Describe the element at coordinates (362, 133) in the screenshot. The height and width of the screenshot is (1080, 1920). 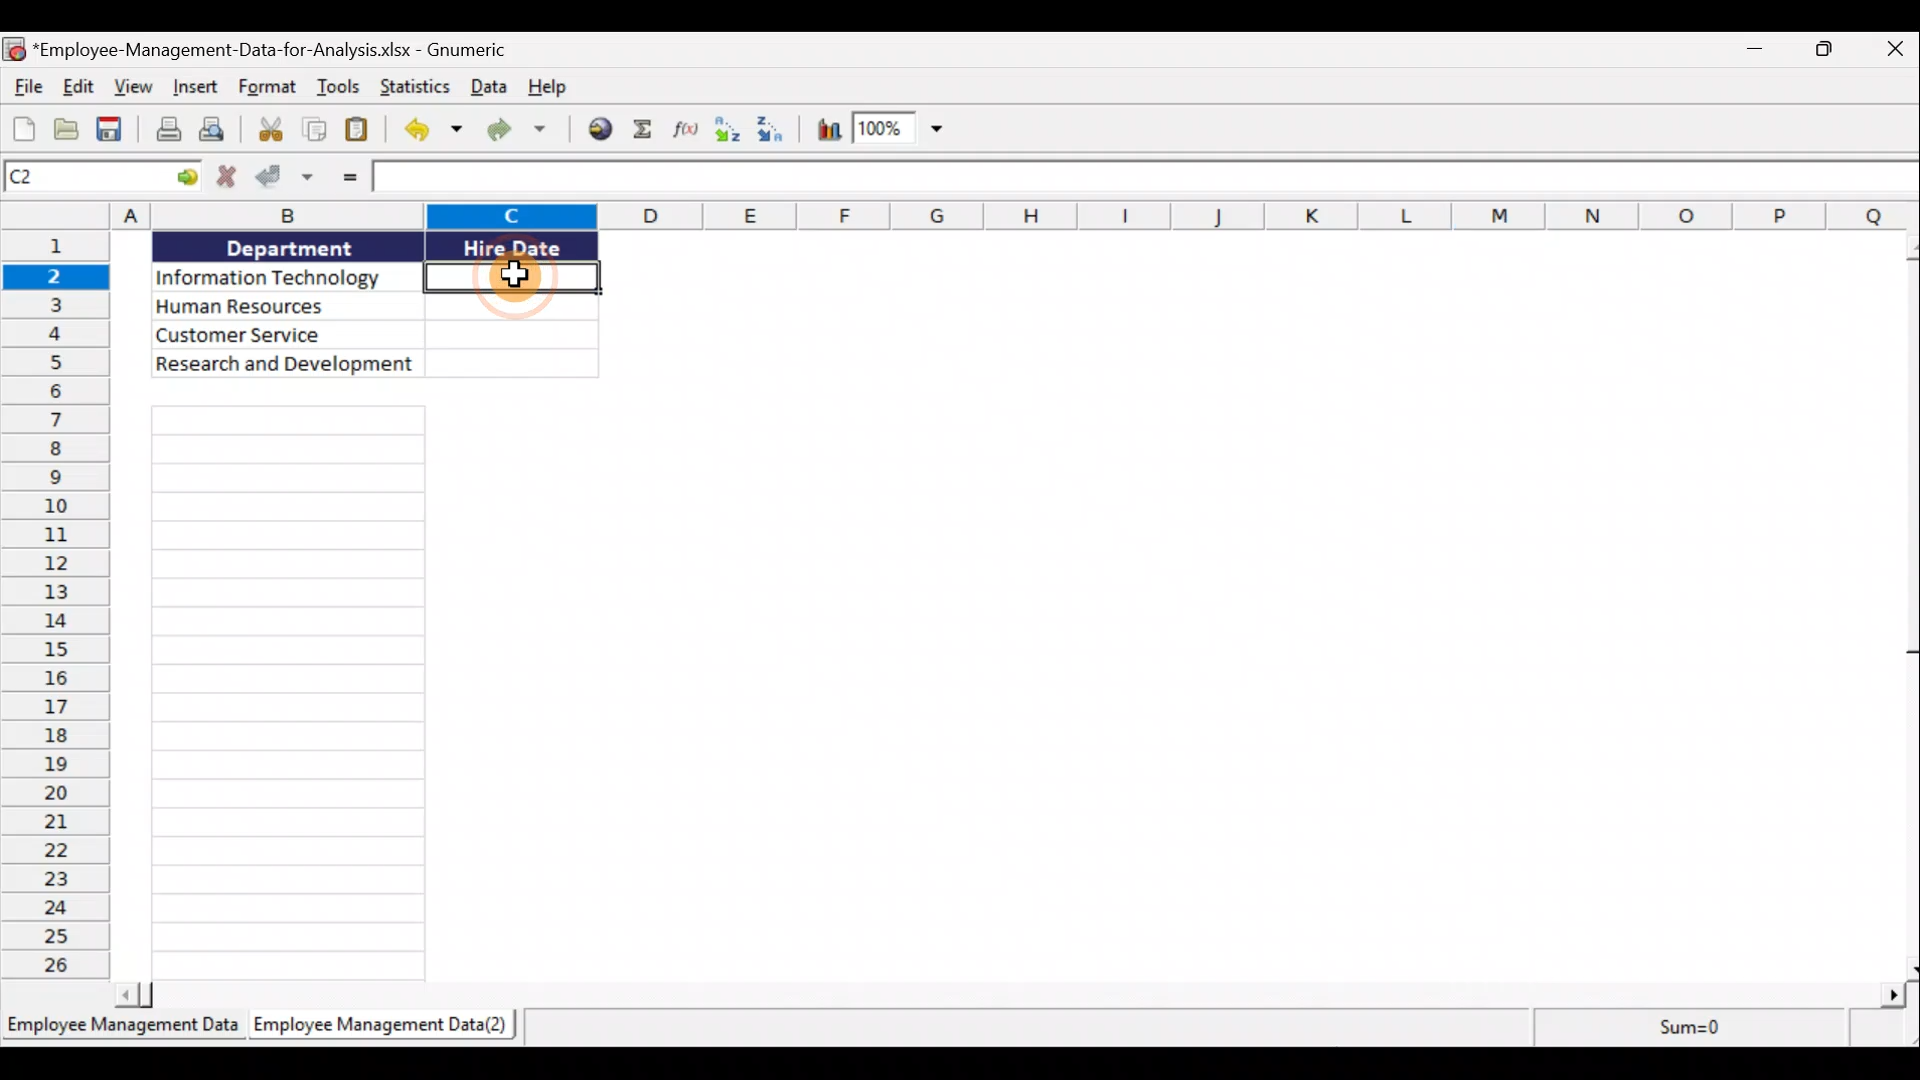
I see `Paste clipboard` at that location.